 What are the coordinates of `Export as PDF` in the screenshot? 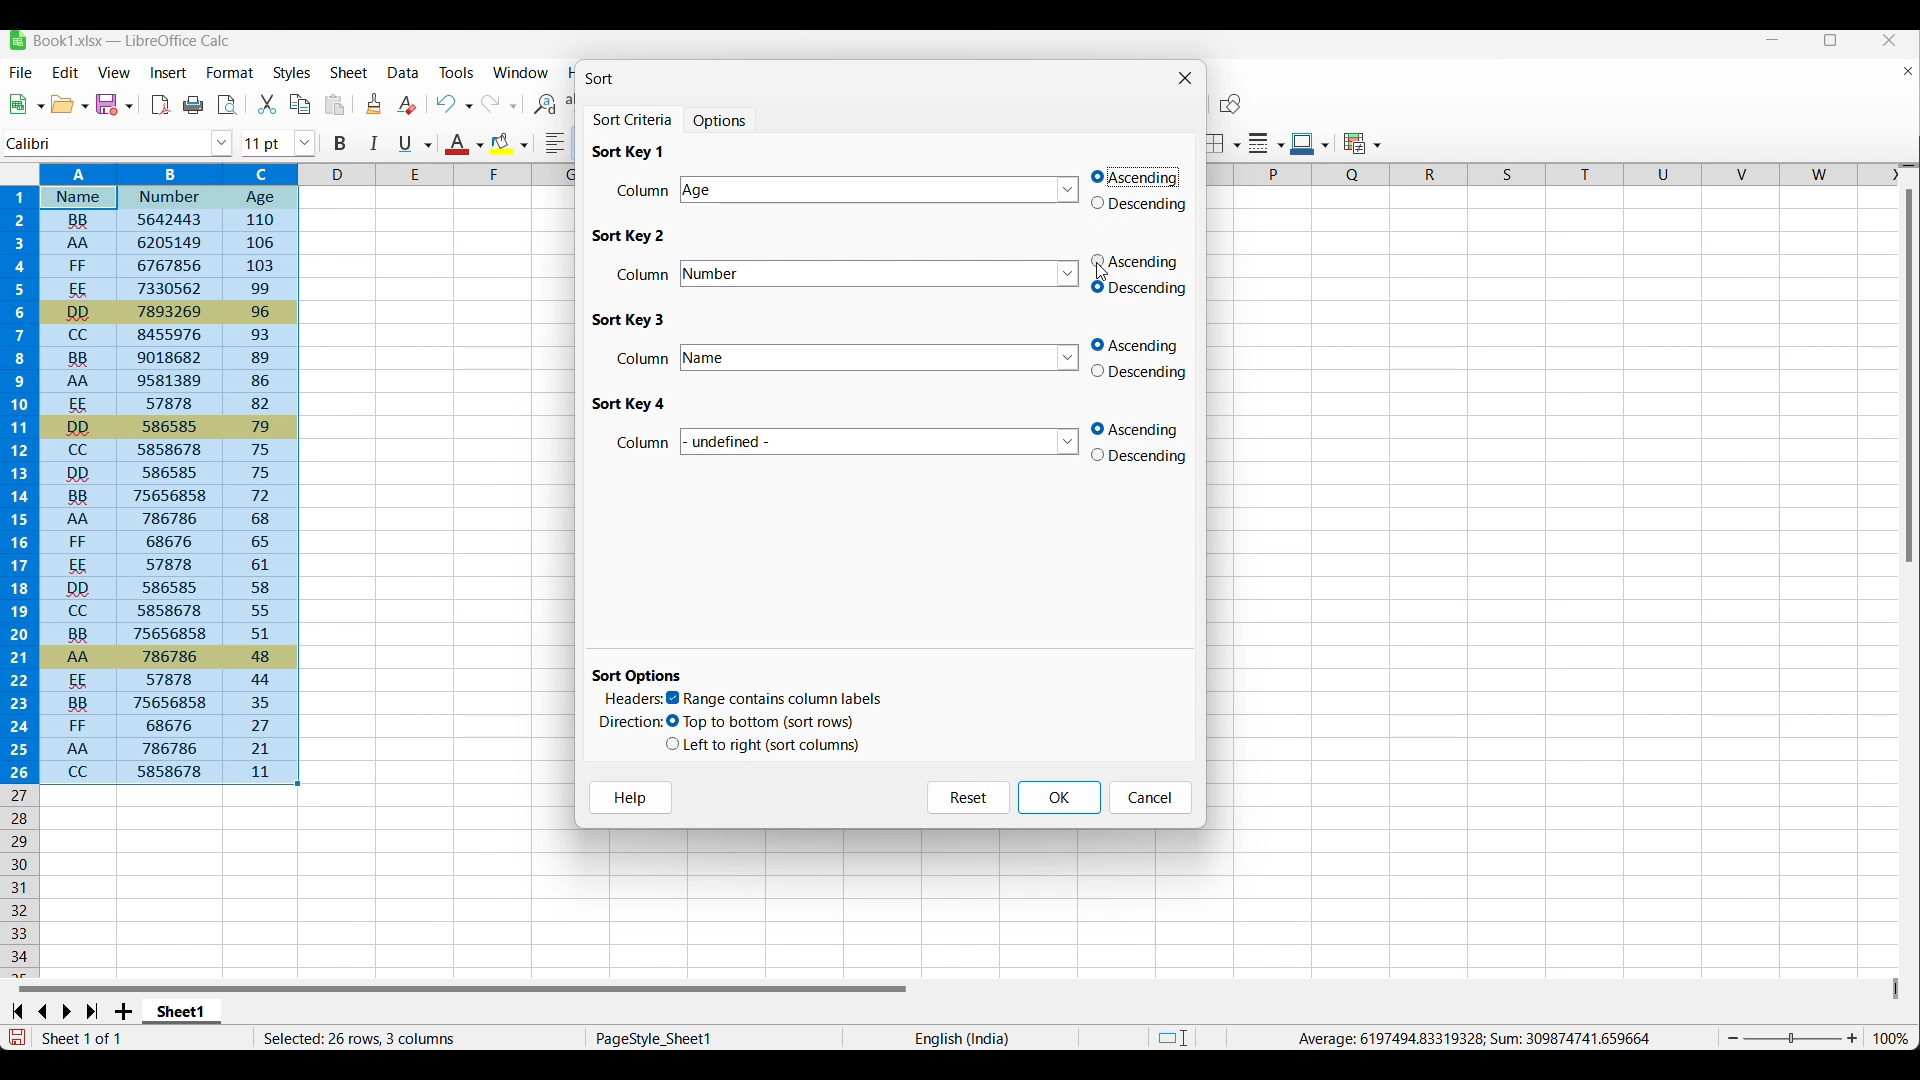 It's located at (162, 105).